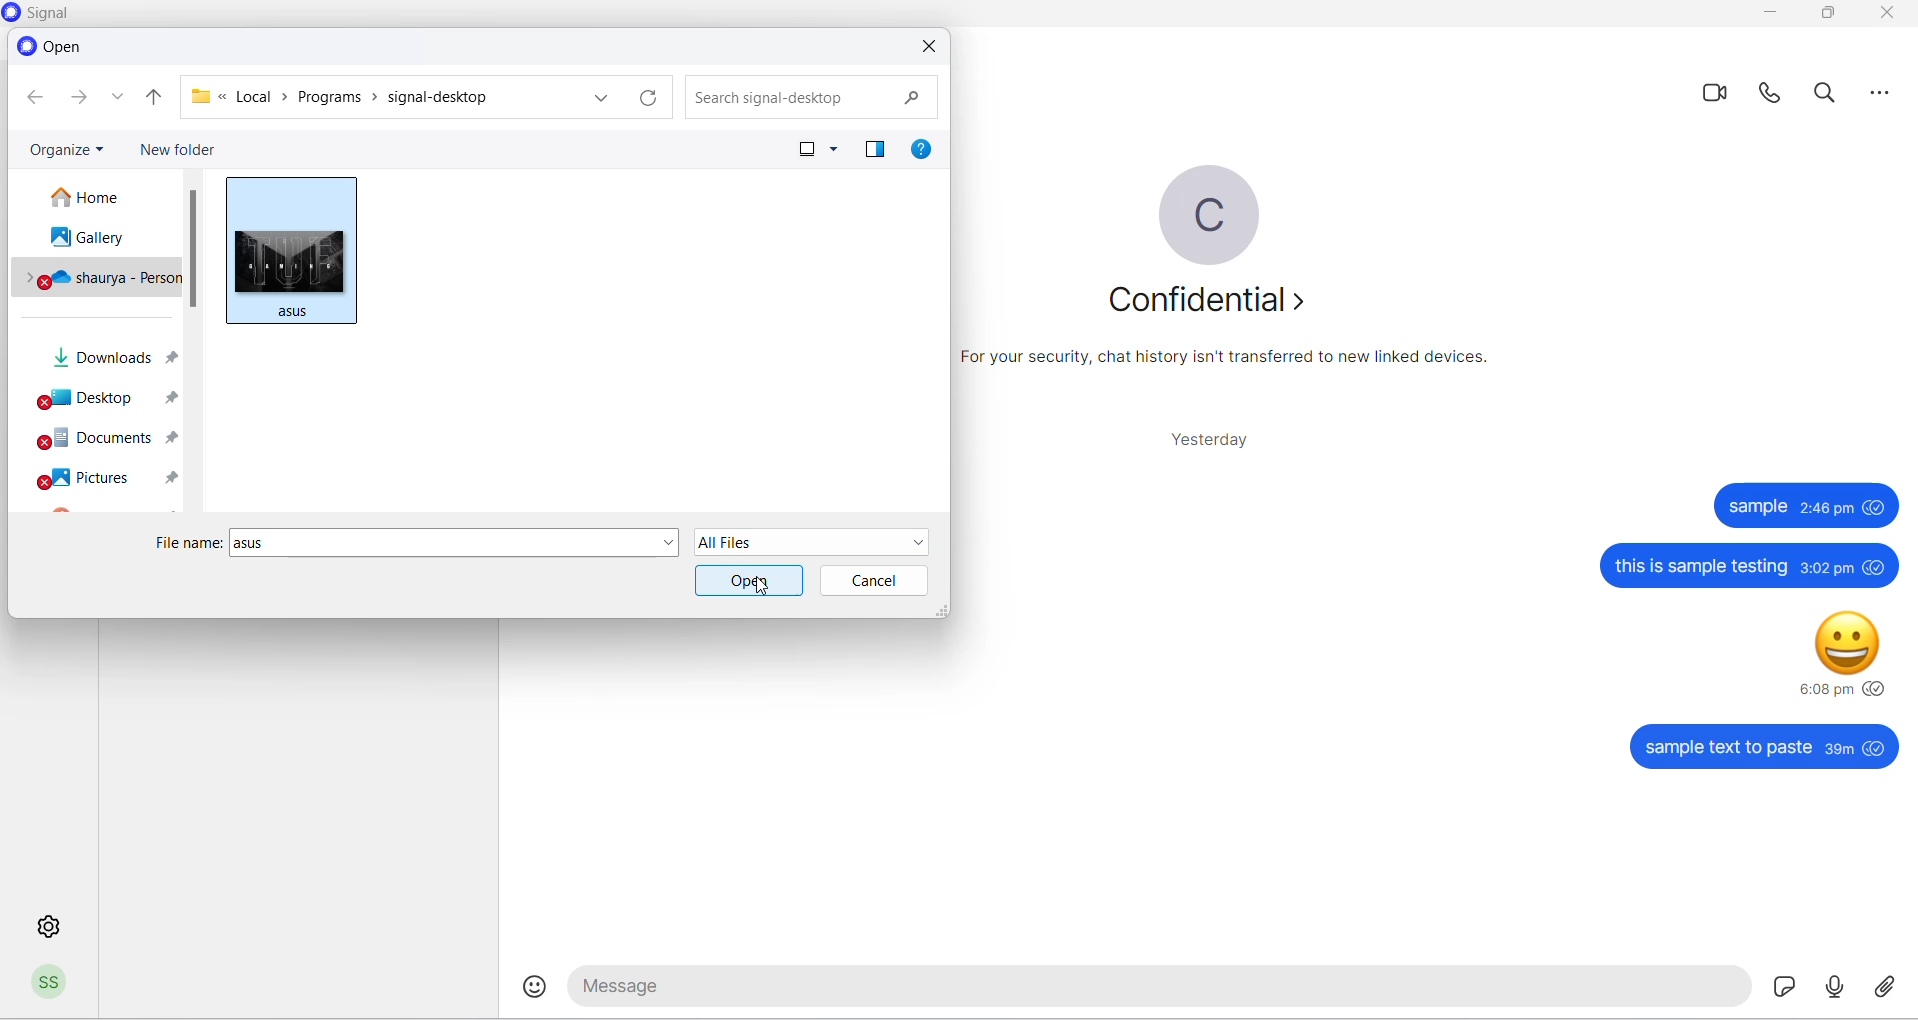 The width and height of the screenshot is (1918, 1020). What do you see at coordinates (98, 197) in the screenshot?
I see `home` at bounding box center [98, 197].